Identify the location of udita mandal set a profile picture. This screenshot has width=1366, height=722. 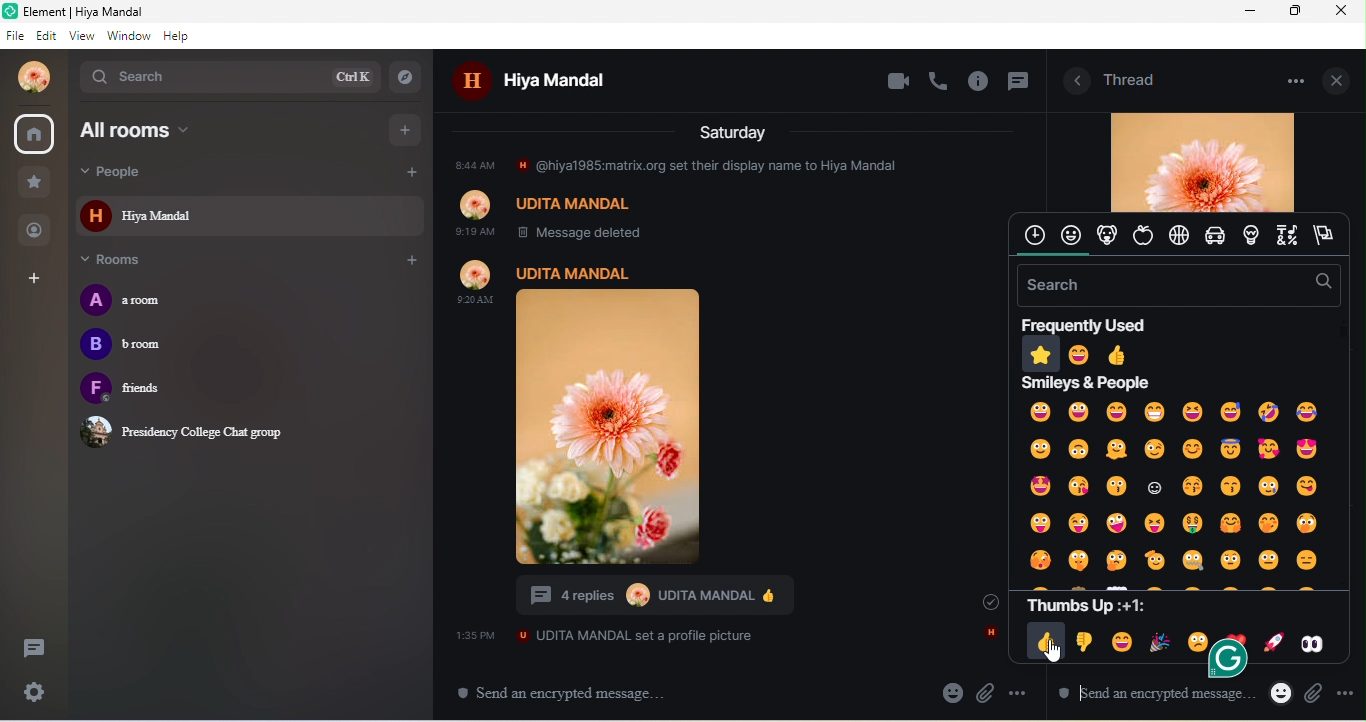
(605, 635).